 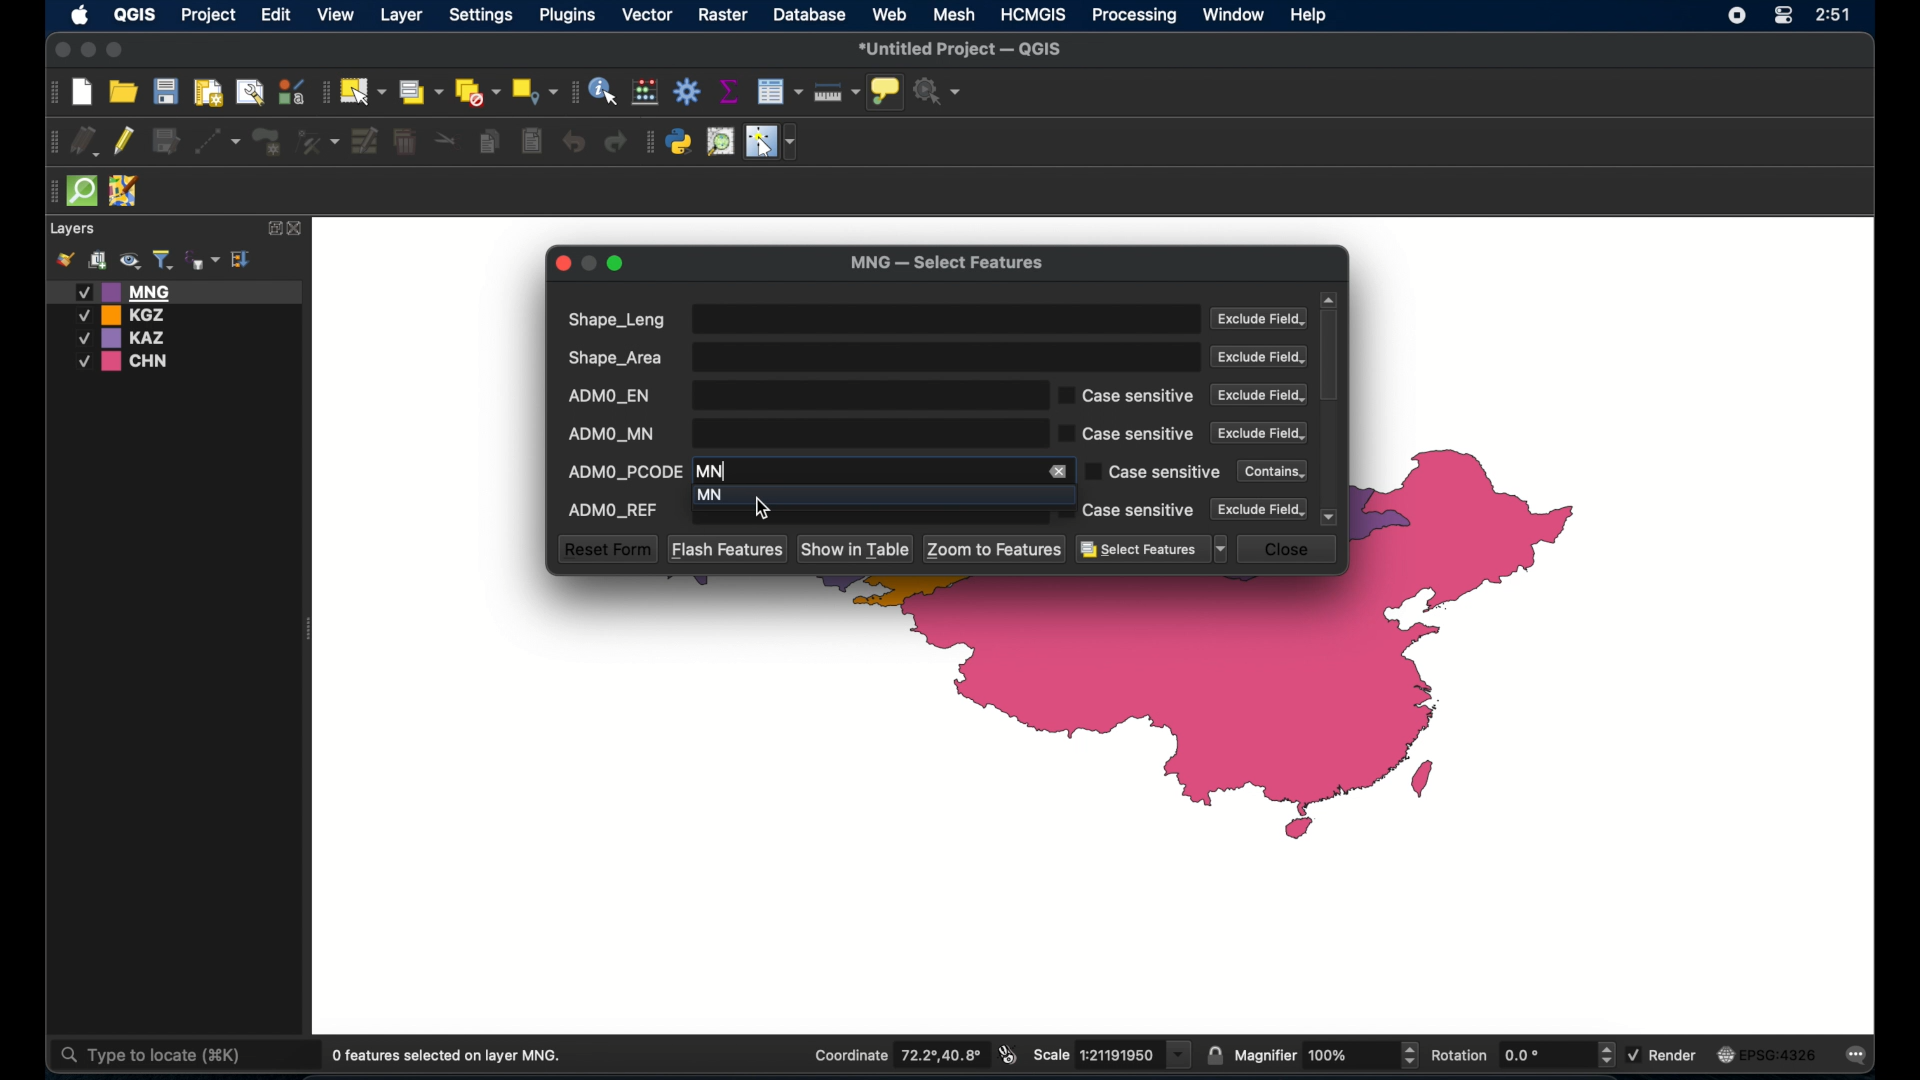 I want to click on attributes toolbar, so click(x=573, y=92).